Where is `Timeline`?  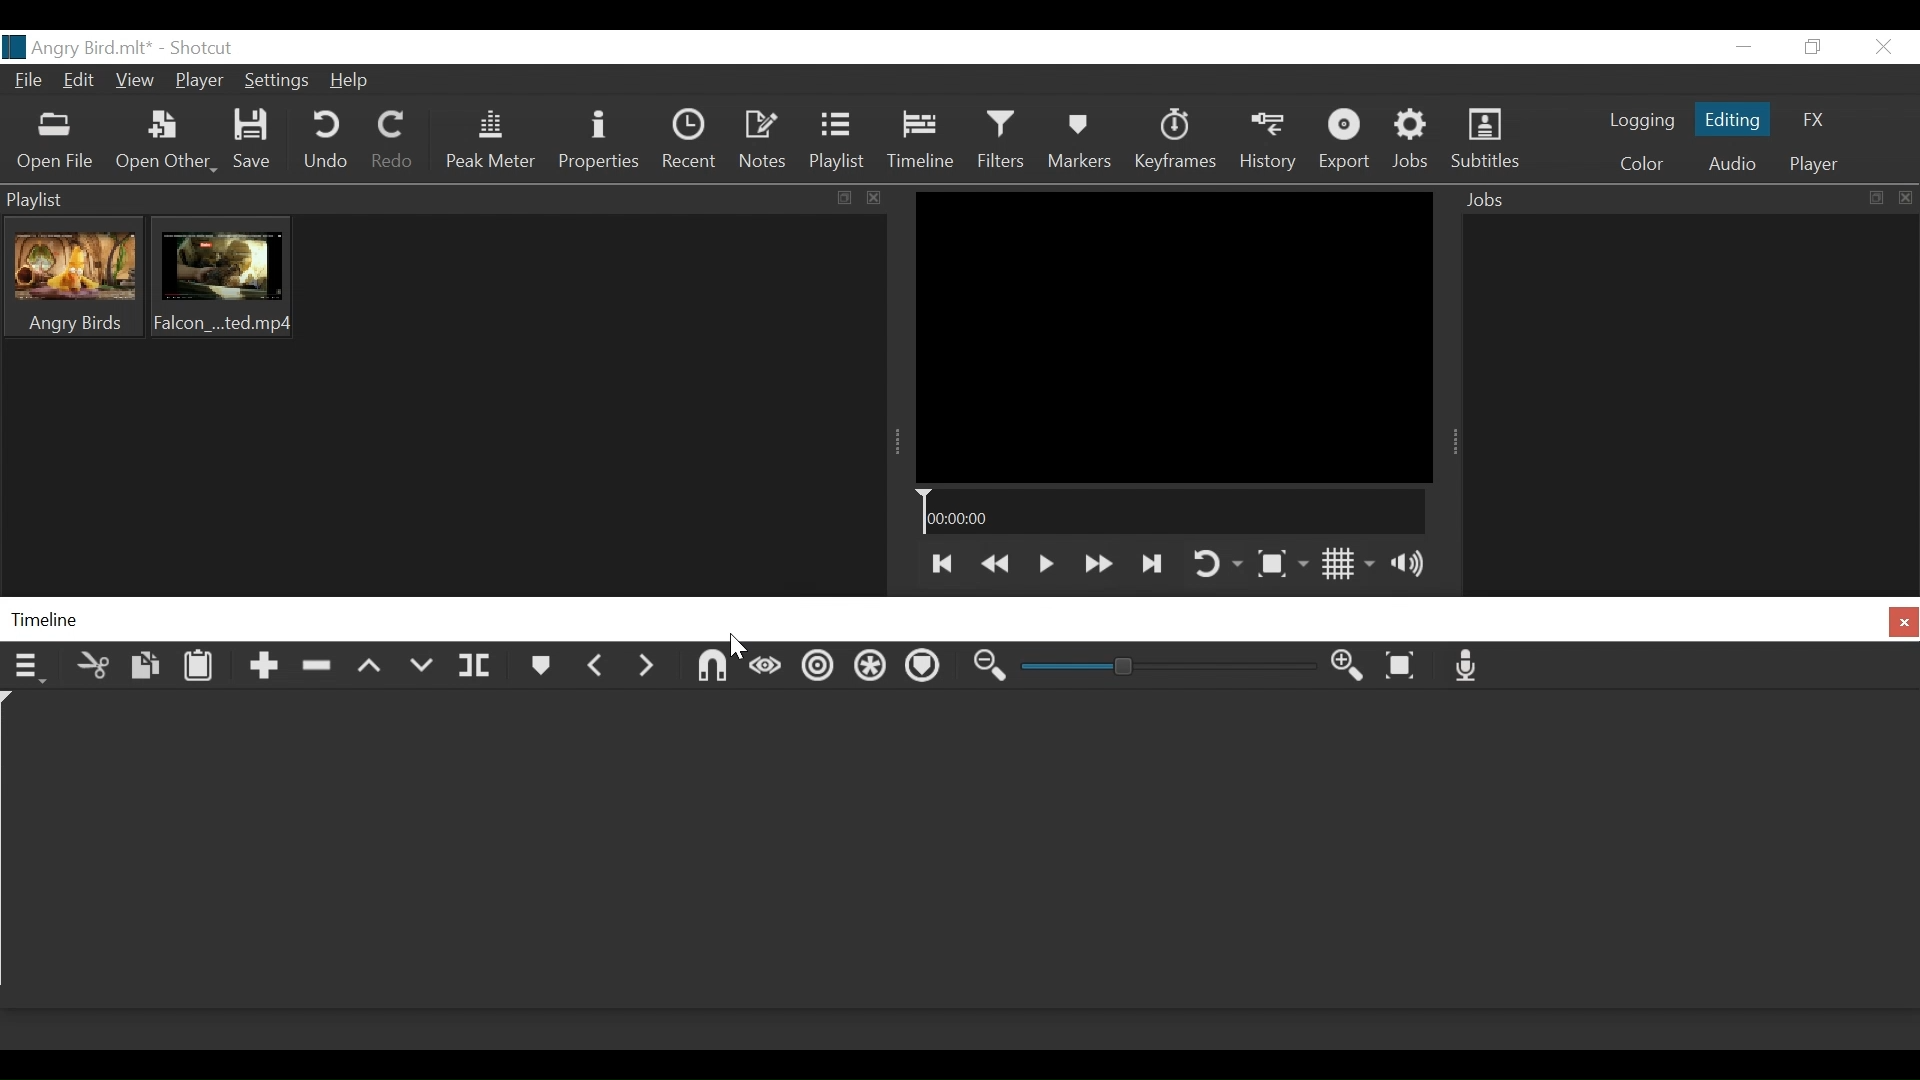
Timeline is located at coordinates (925, 143).